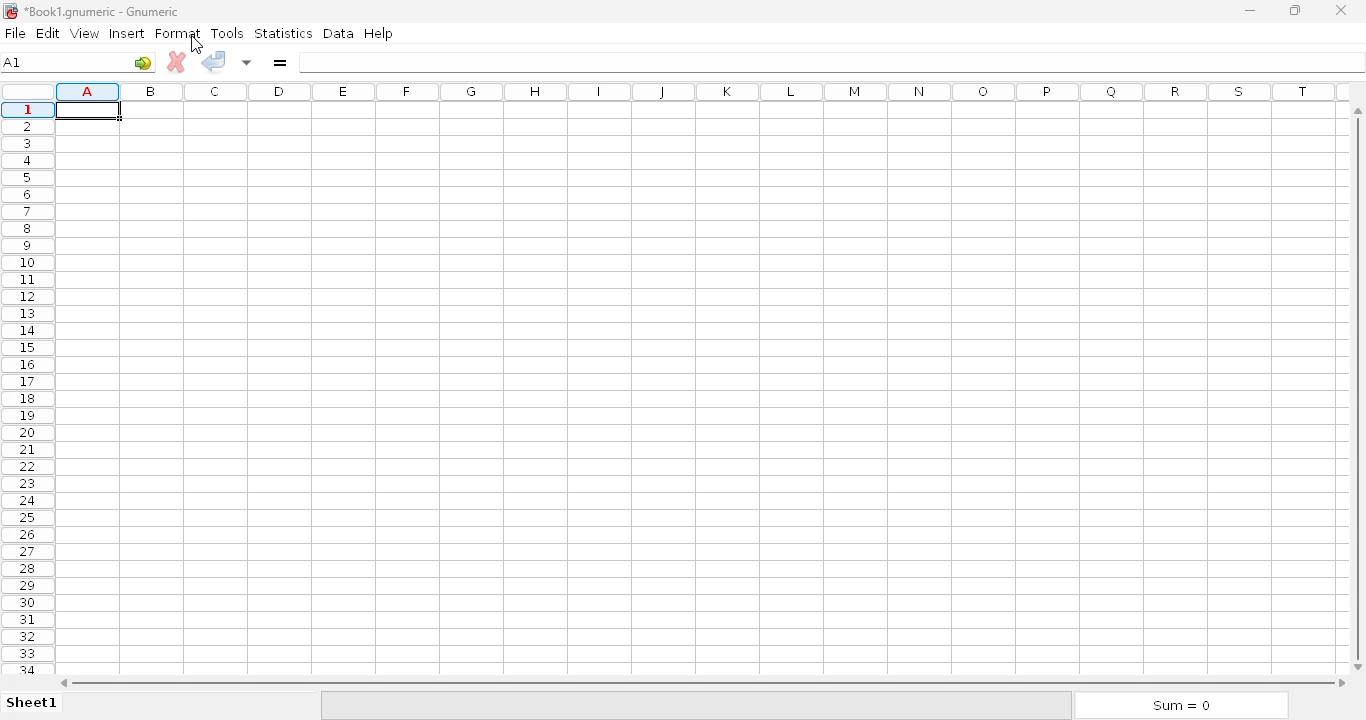 This screenshot has height=720, width=1366. I want to click on horizontal scroll bar, so click(703, 682).